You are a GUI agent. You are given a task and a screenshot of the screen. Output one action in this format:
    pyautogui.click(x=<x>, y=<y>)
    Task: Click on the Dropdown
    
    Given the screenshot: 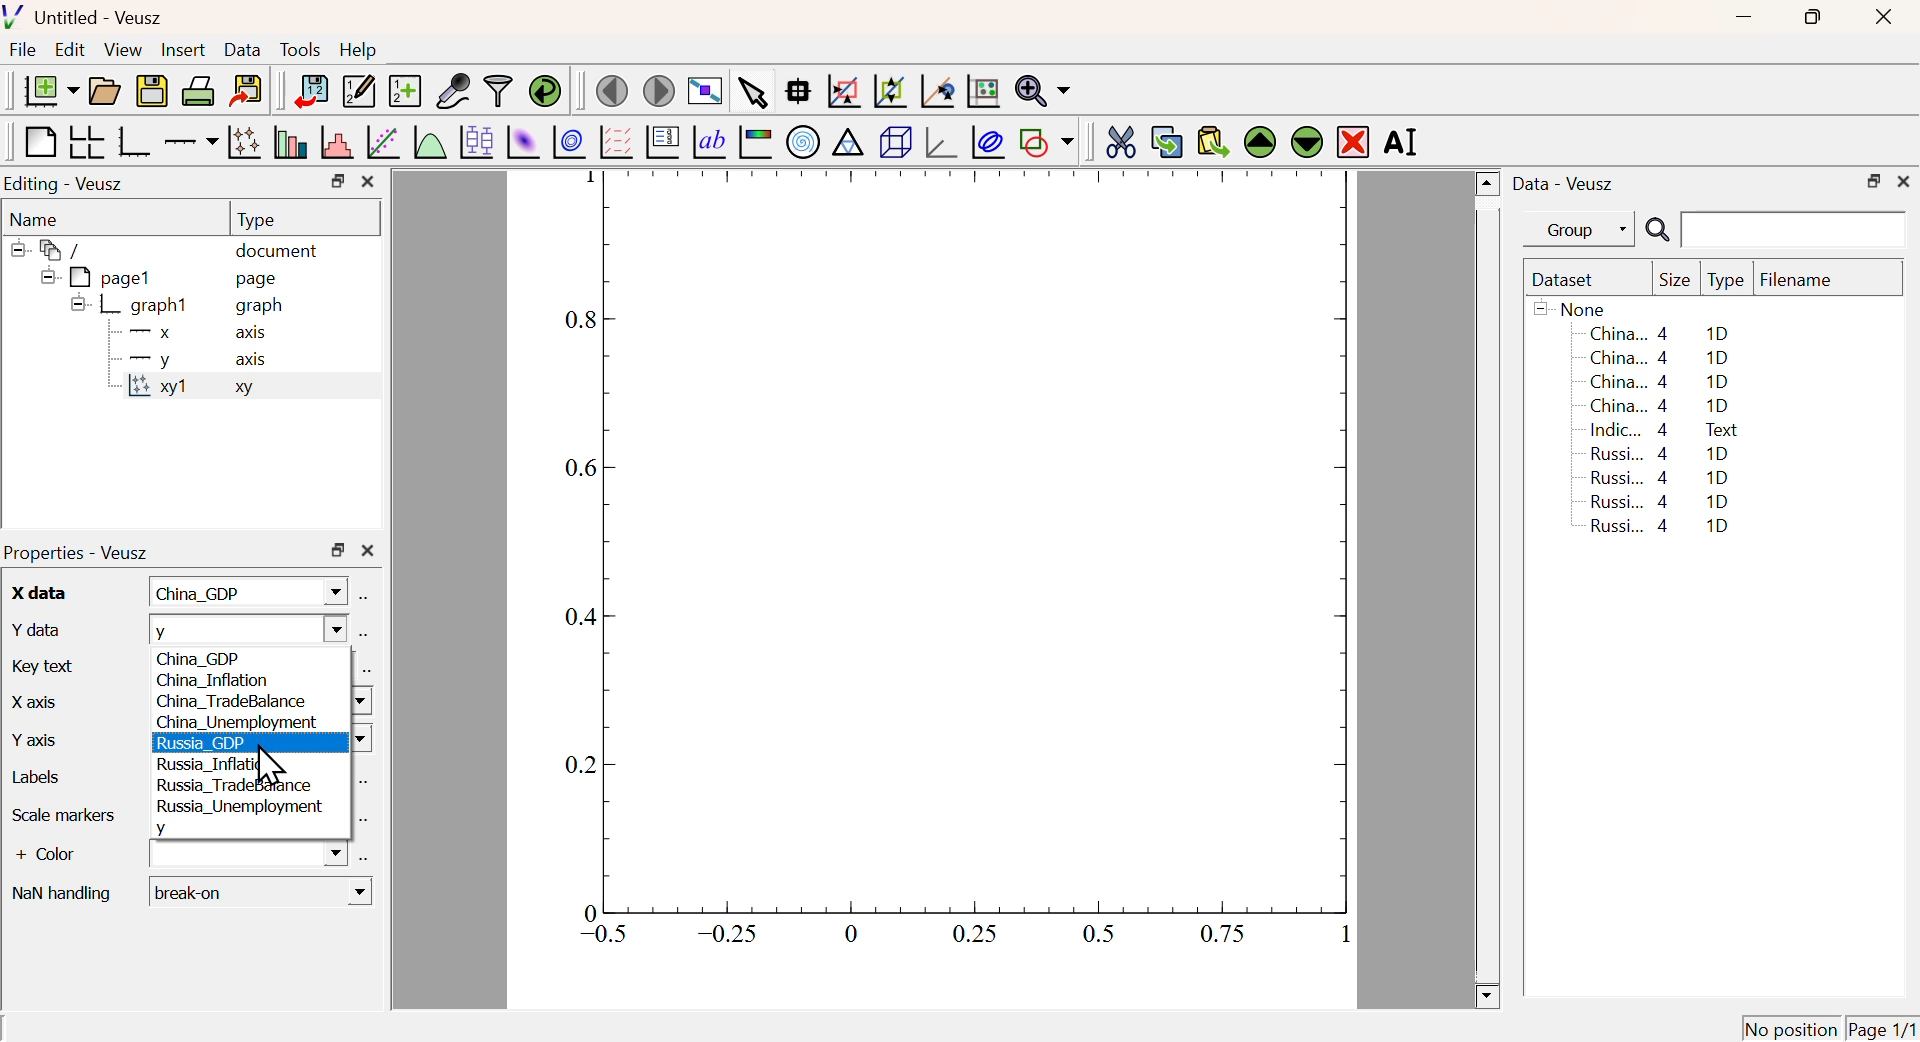 What is the action you would take?
    pyautogui.click(x=249, y=854)
    